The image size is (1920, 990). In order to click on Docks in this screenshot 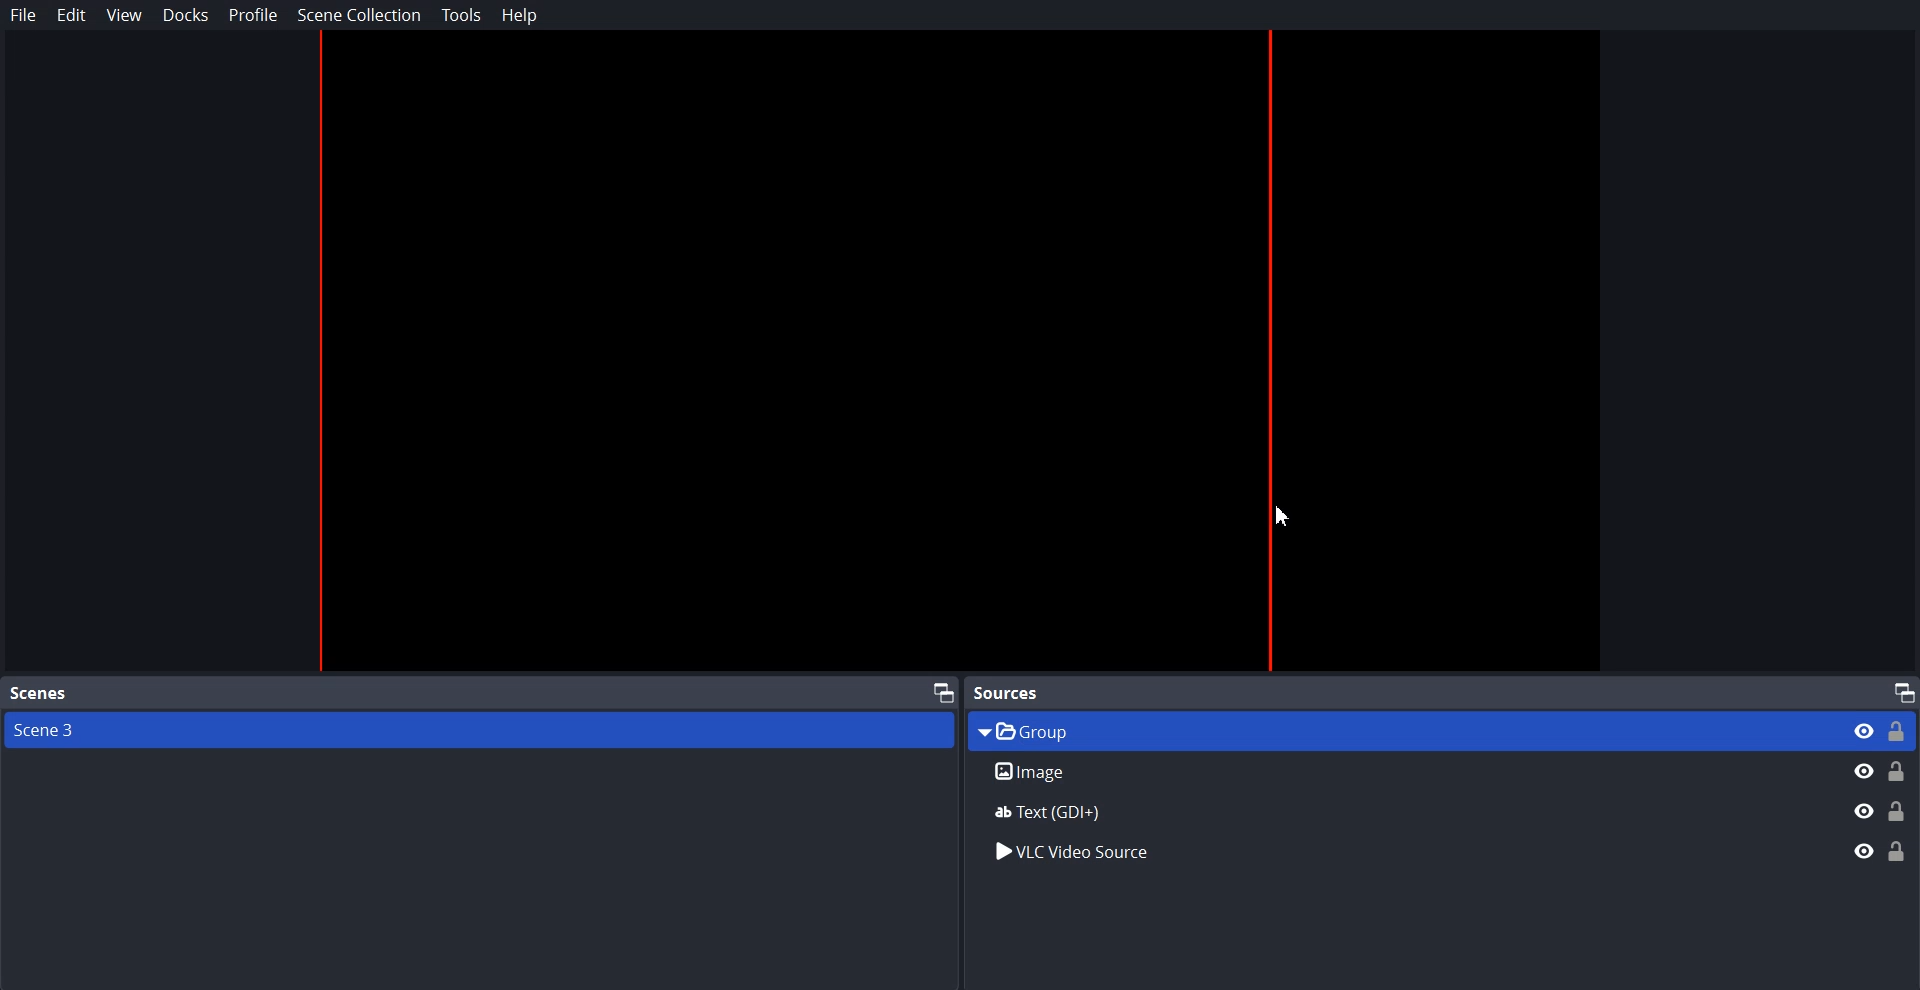, I will do `click(186, 15)`.